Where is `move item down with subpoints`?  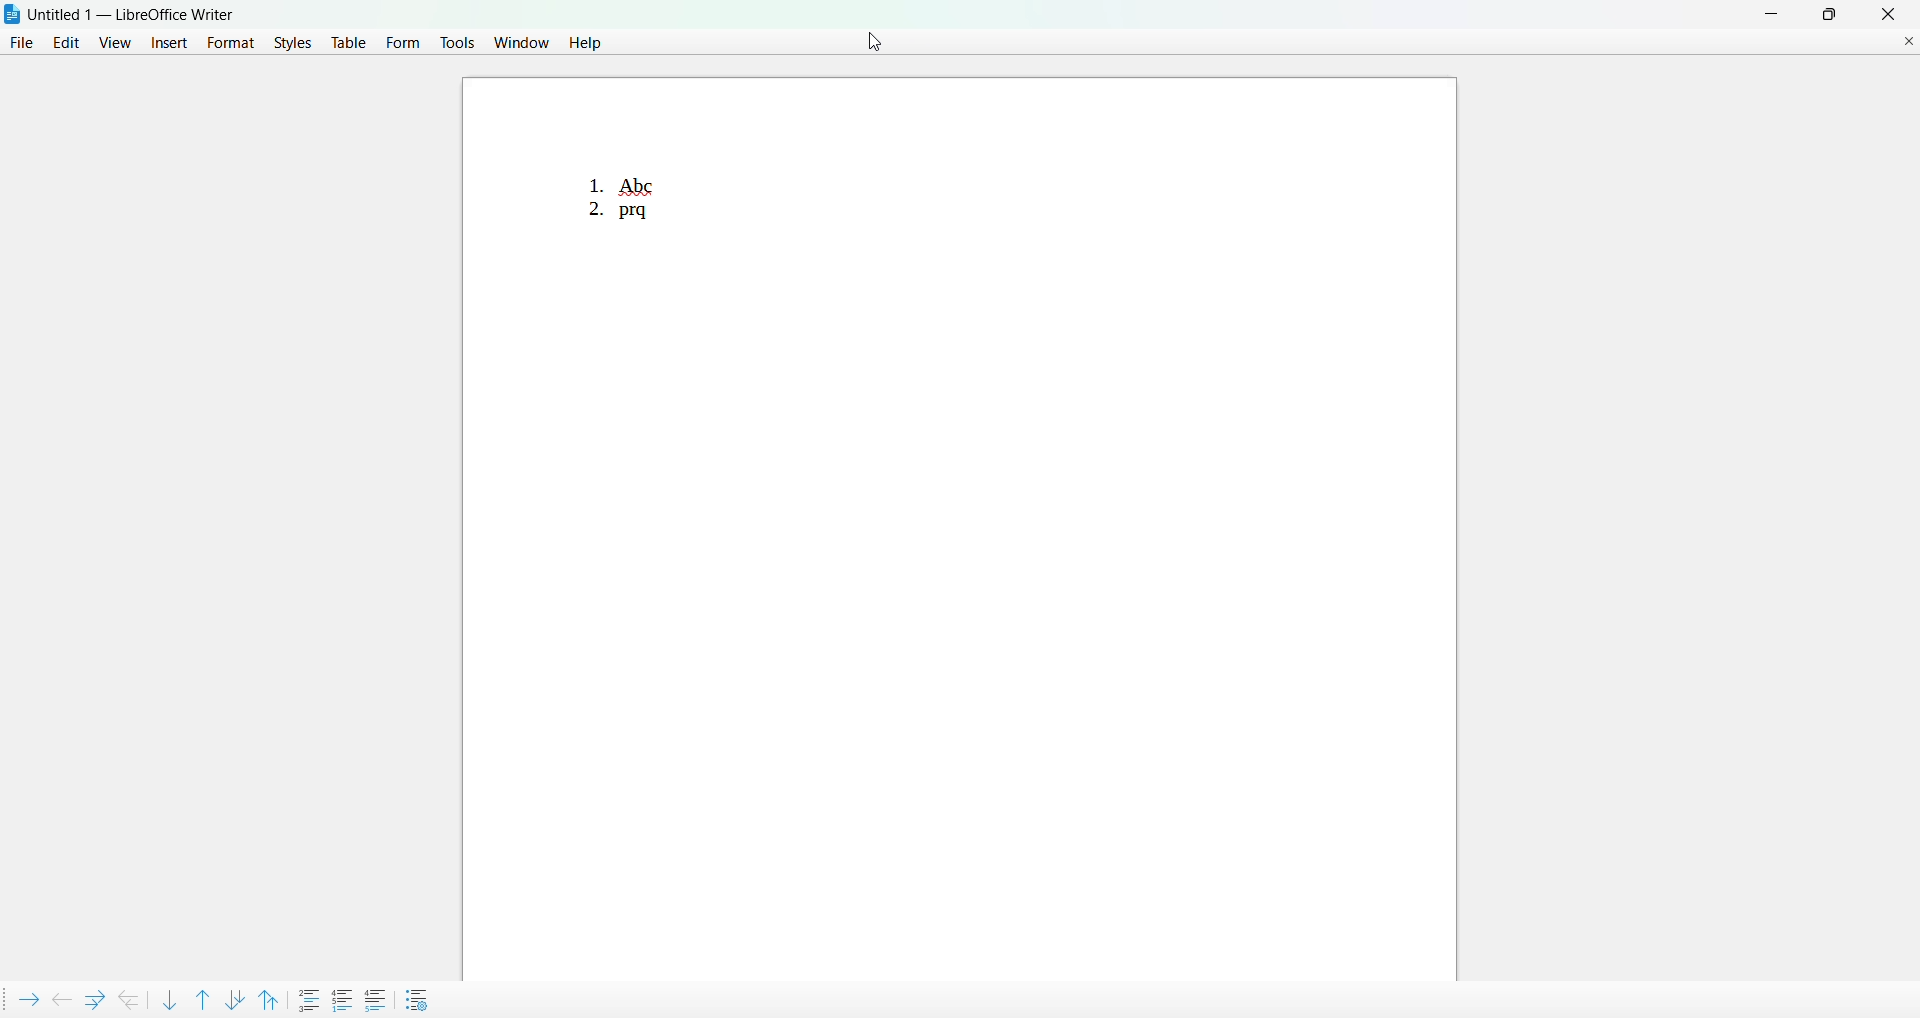 move item down with subpoints is located at coordinates (235, 996).